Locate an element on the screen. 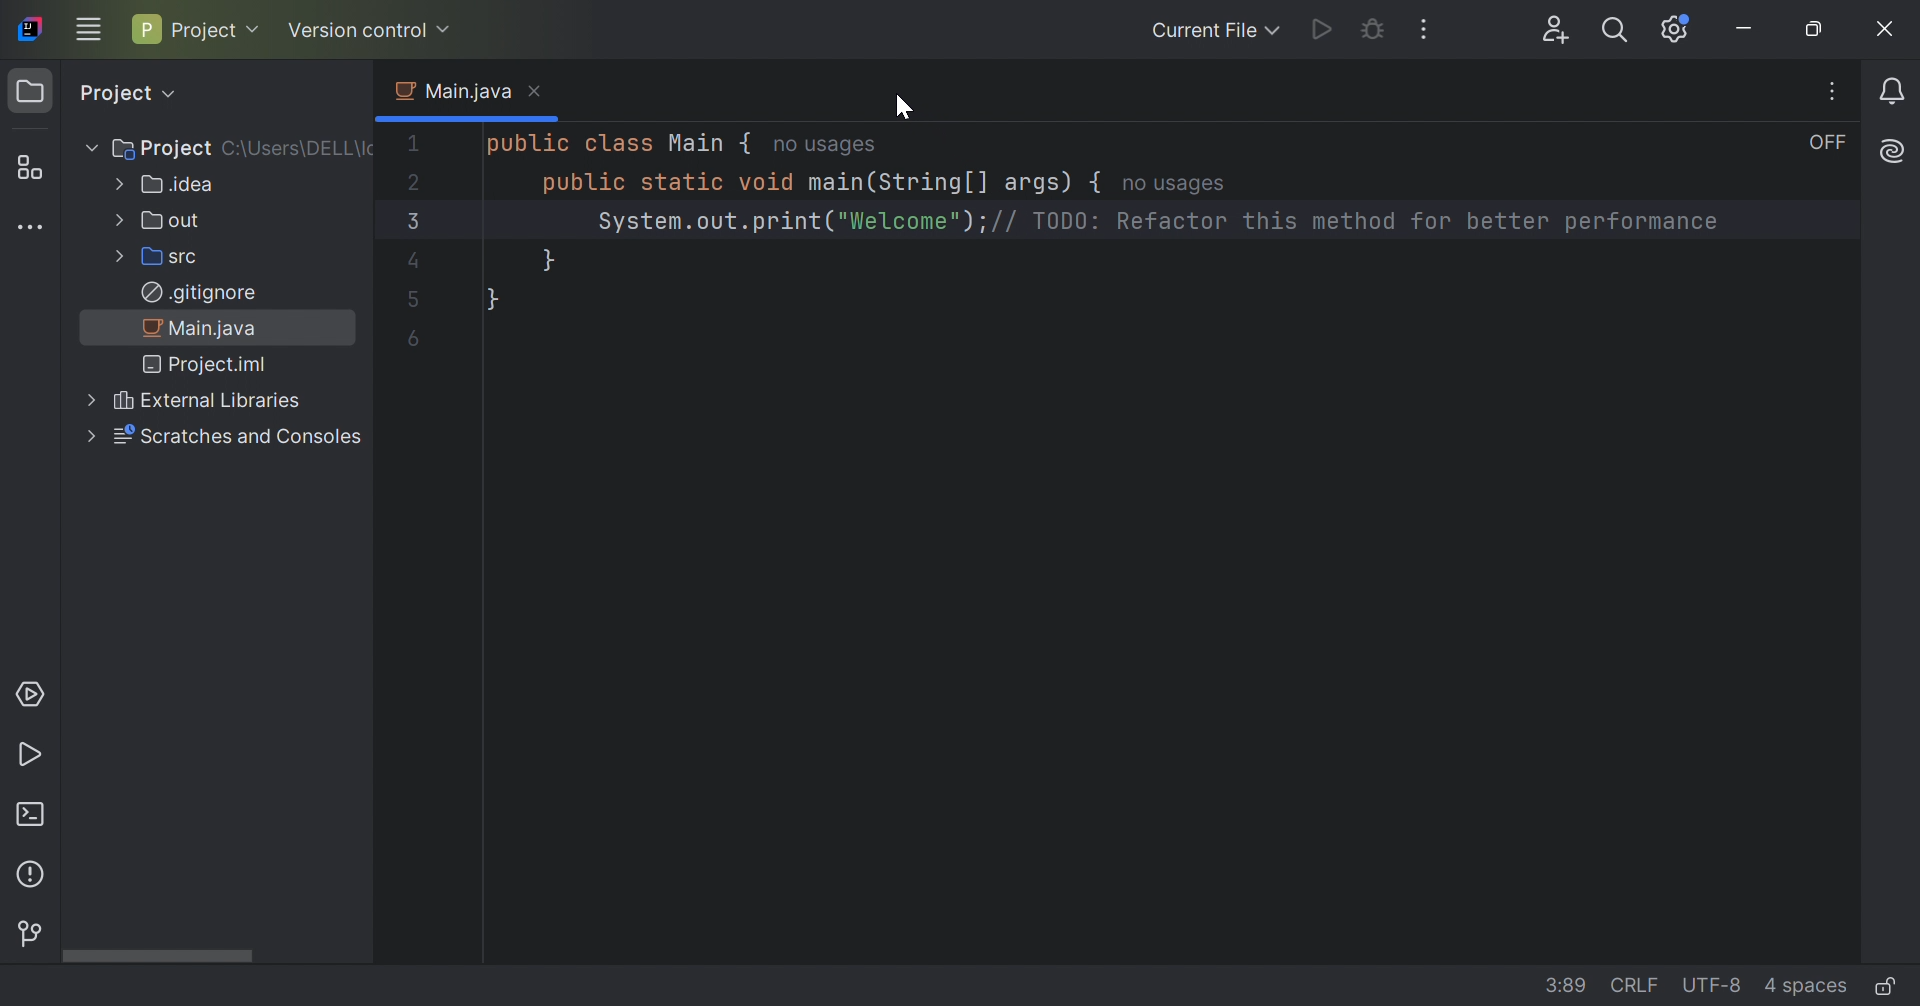  CRLF is located at coordinates (1637, 985).